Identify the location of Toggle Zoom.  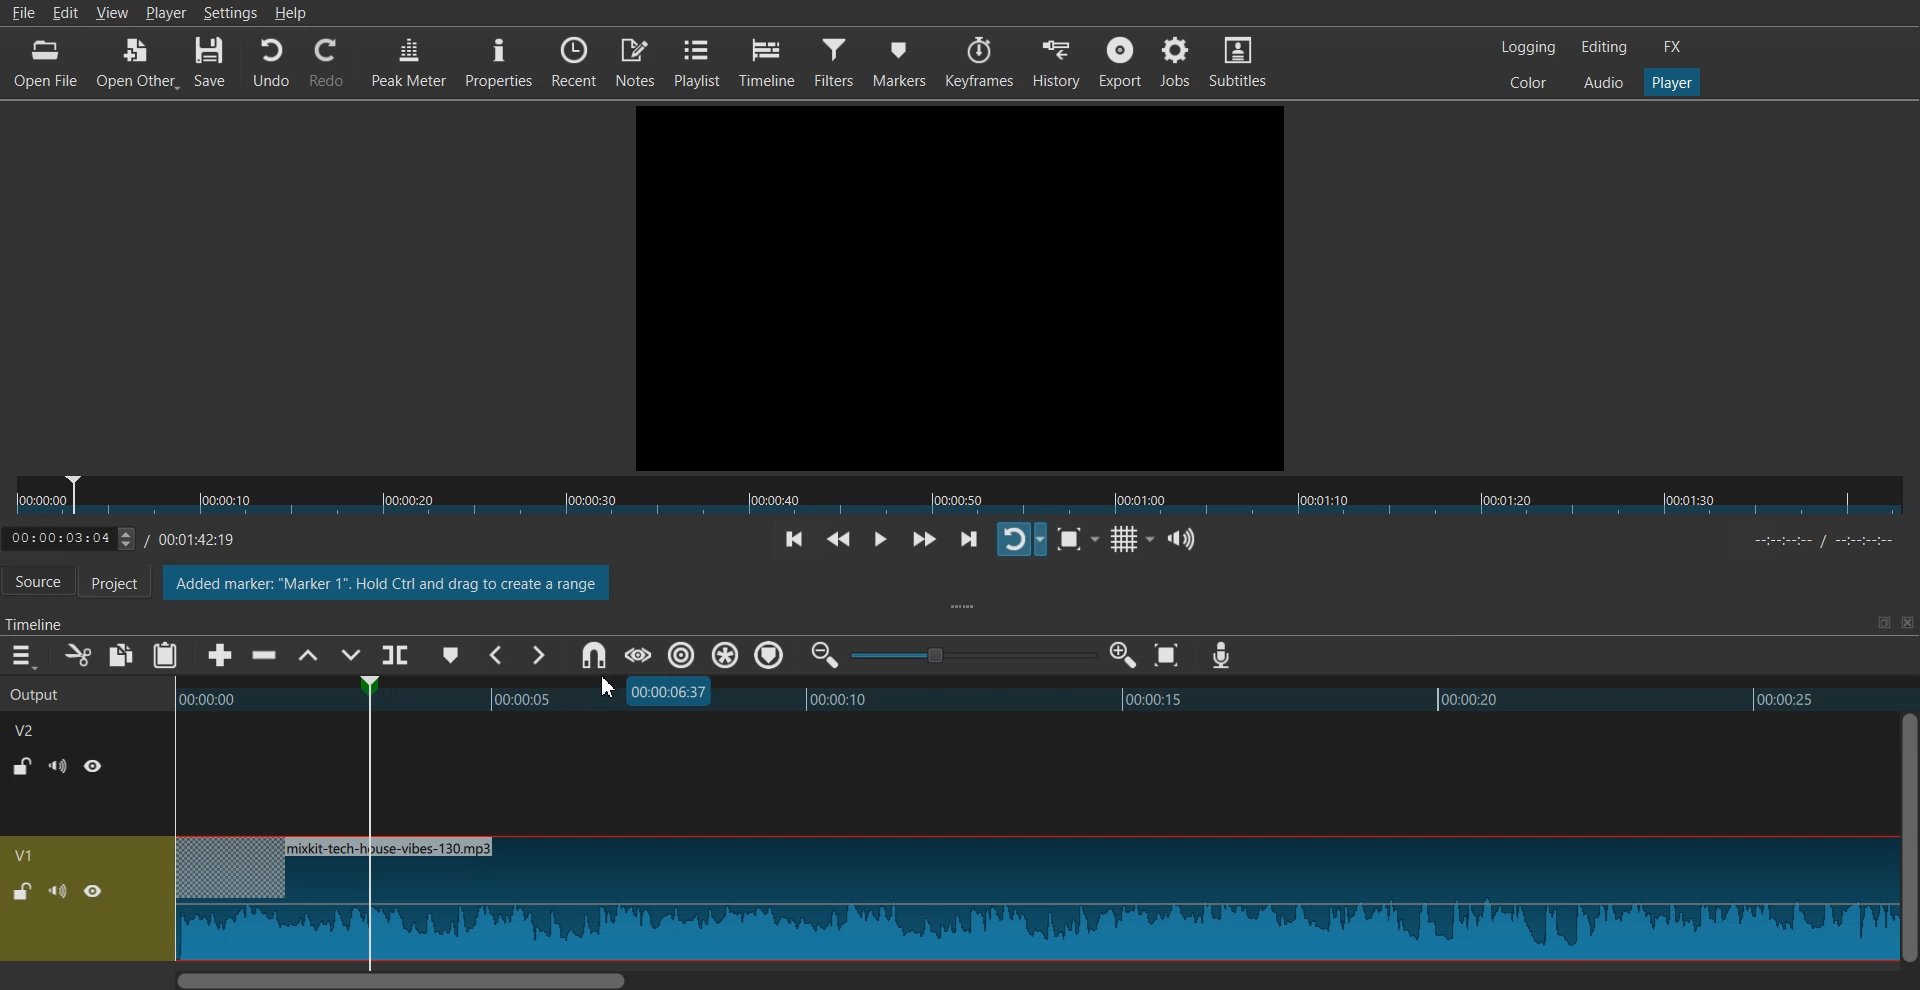
(1072, 540).